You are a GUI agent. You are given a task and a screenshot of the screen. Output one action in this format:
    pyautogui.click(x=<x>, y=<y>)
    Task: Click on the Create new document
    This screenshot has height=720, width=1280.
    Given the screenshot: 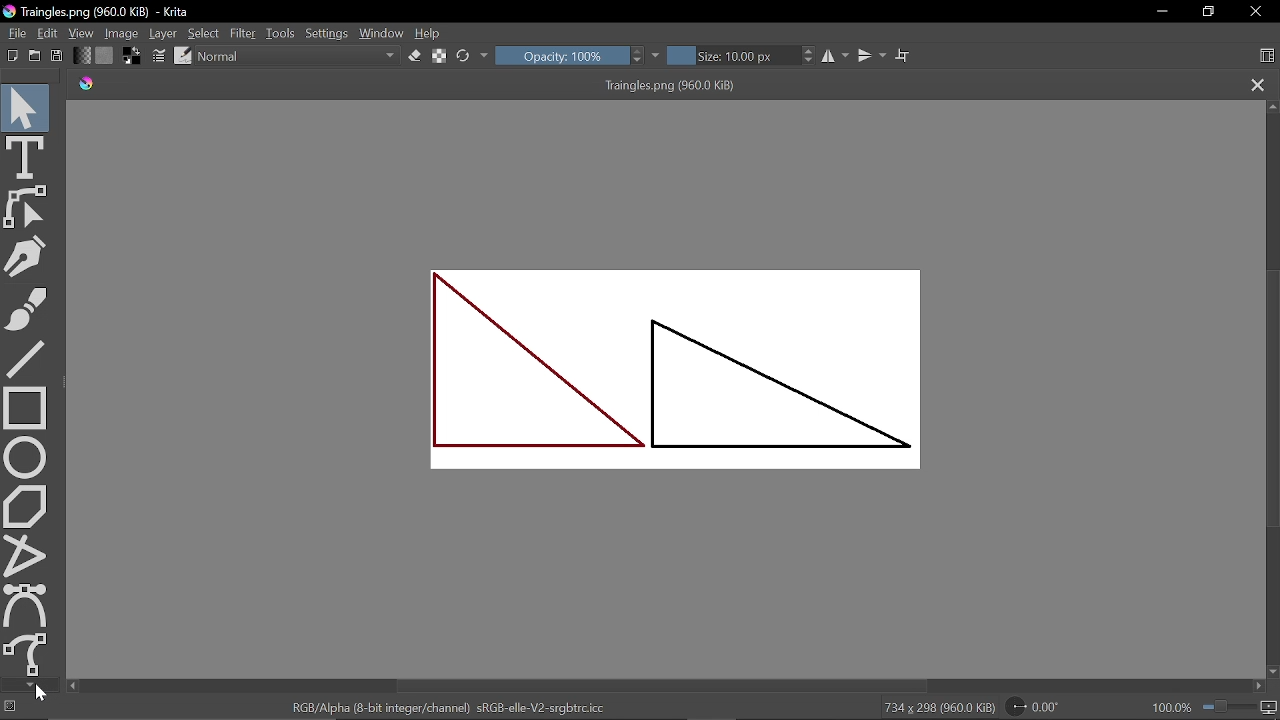 What is the action you would take?
    pyautogui.click(x=13, y=56)
    